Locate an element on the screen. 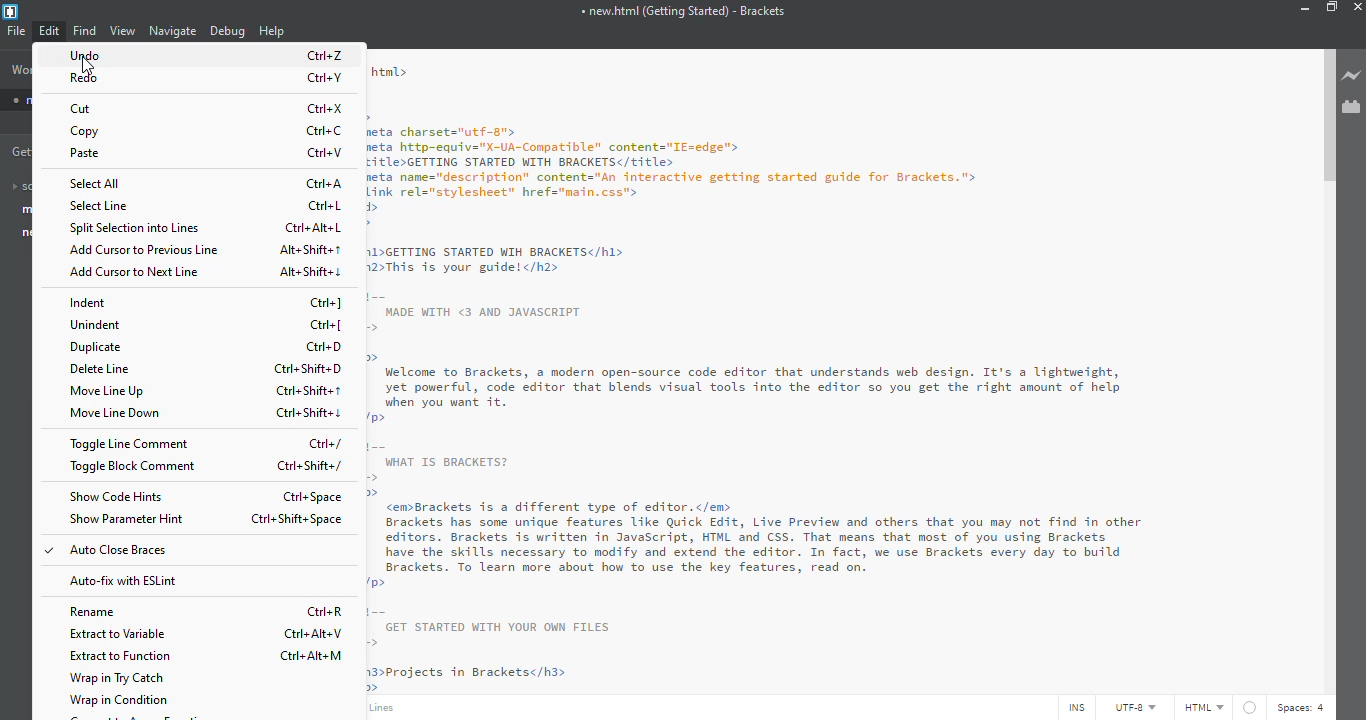 Image resolution: width=1366 pixels, height=720 pixels. ctrl+alt+m is located at coordinates (315, 656).